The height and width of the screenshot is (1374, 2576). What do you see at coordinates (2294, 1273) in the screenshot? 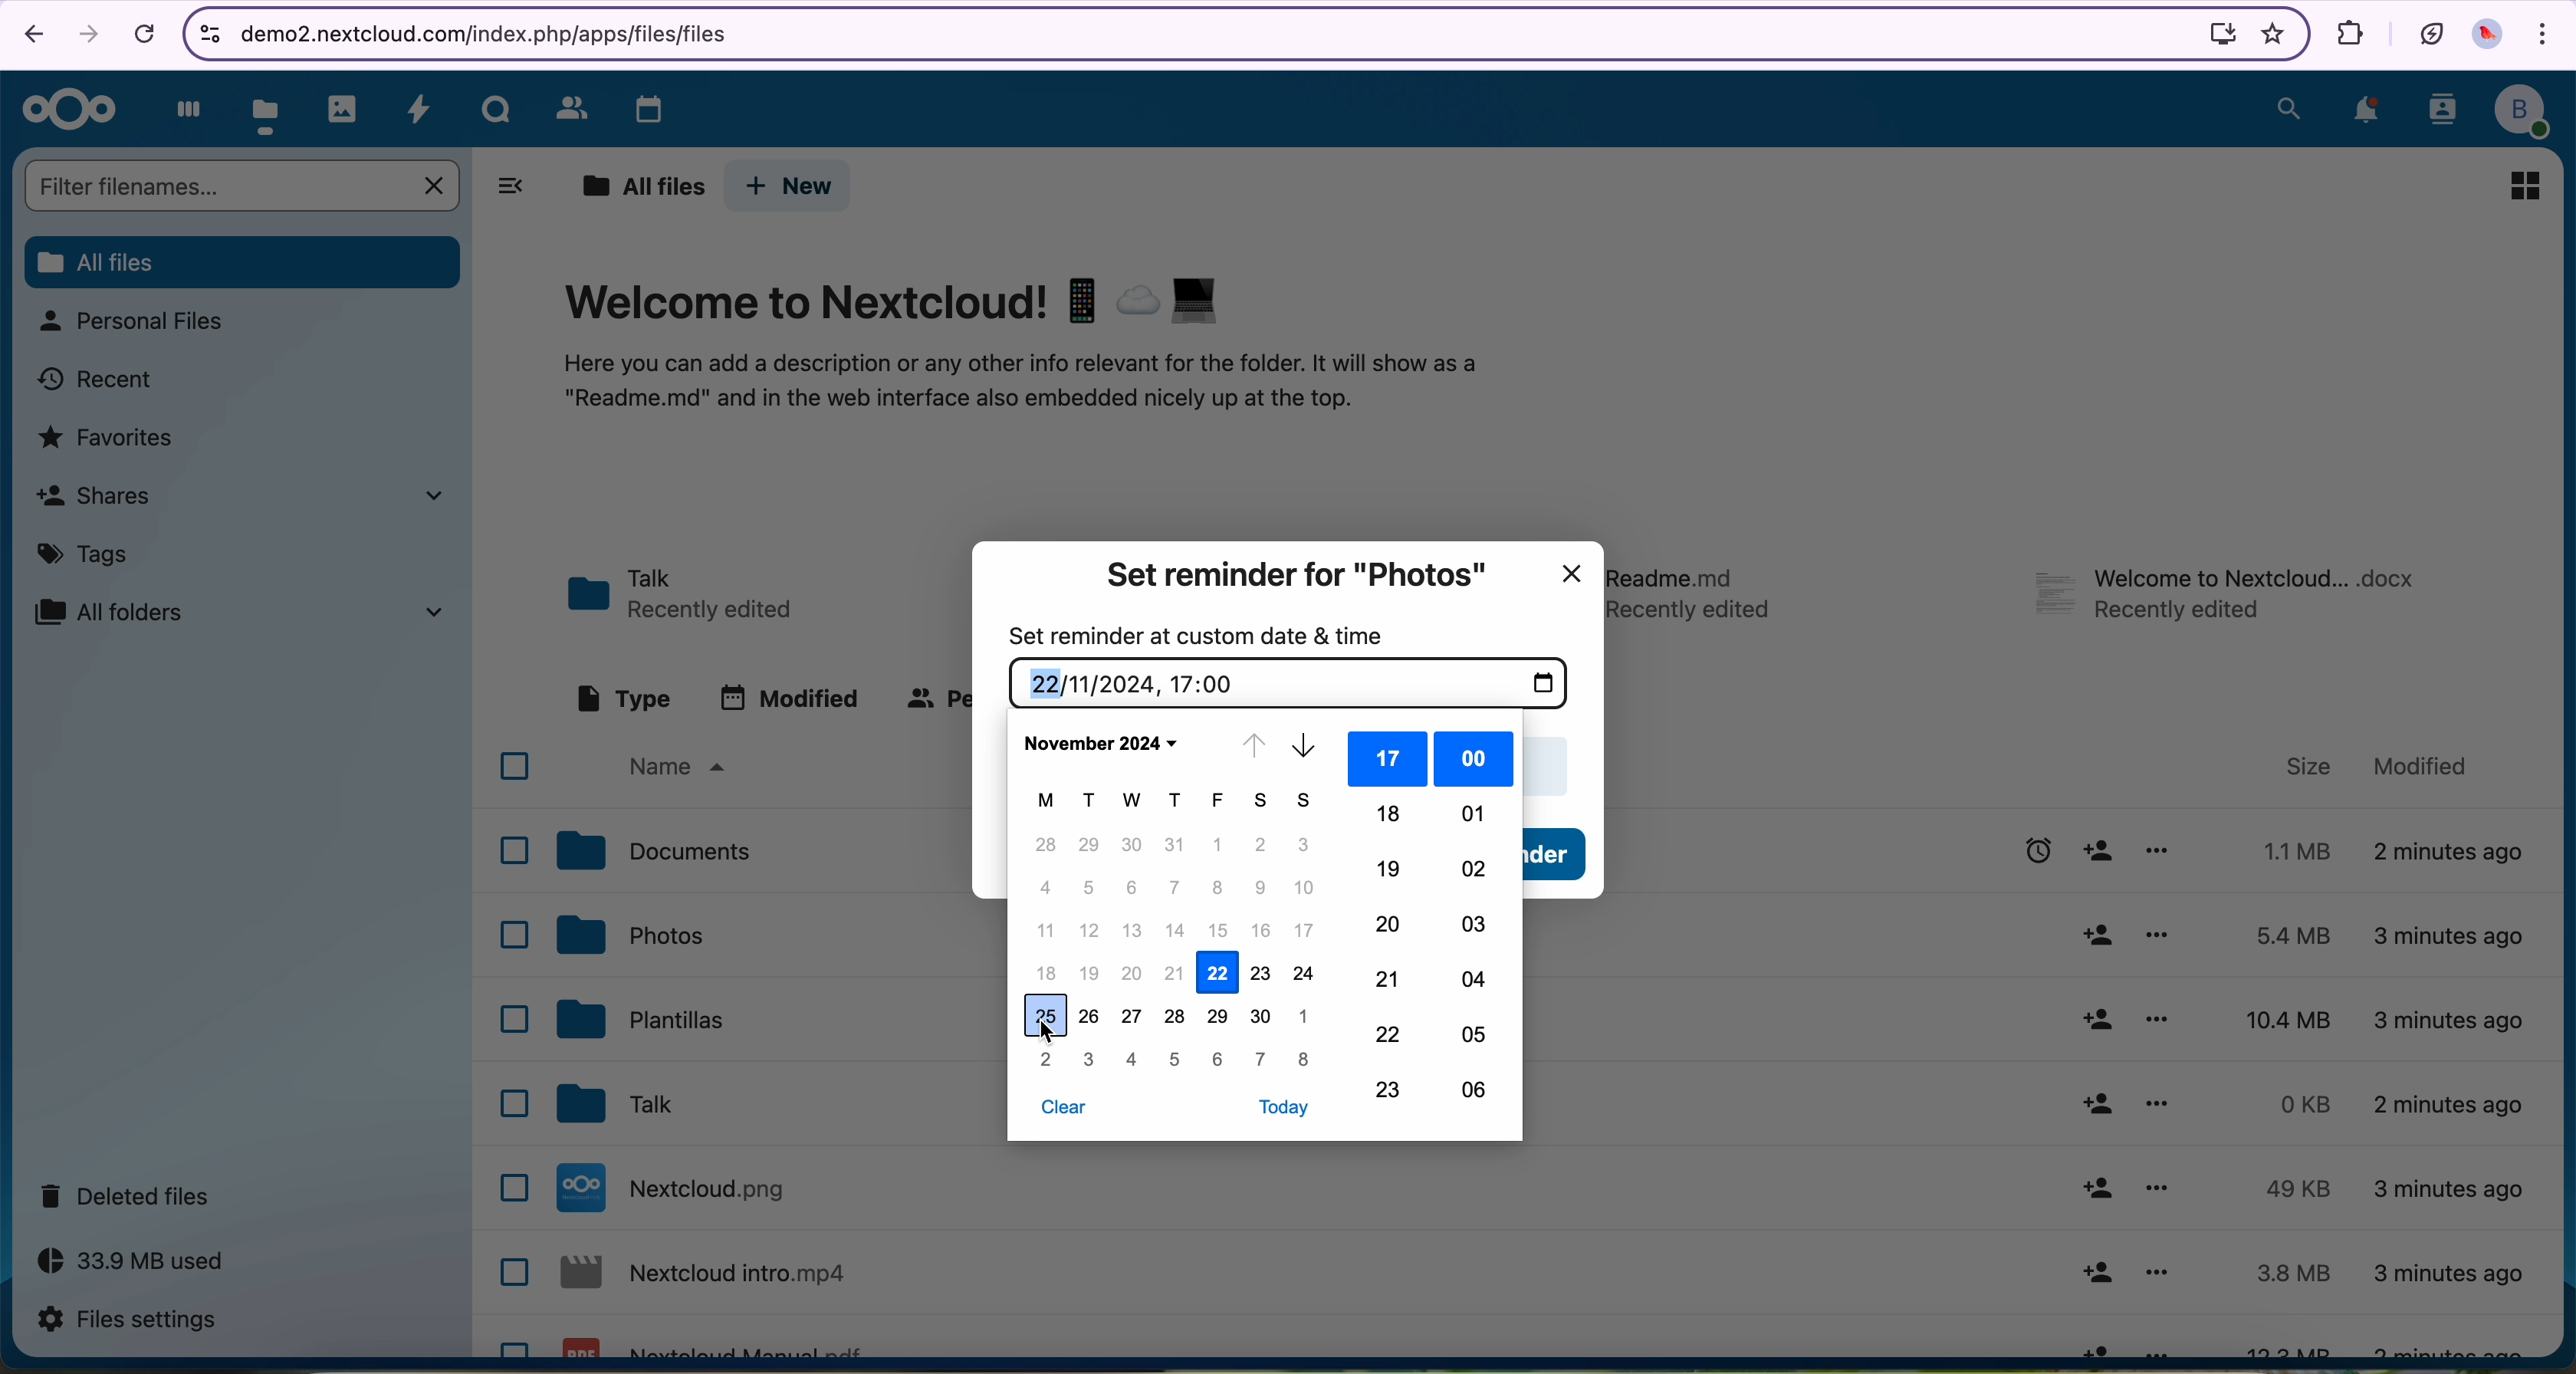
I see `3.8` at bounding box center [2294, 1273].